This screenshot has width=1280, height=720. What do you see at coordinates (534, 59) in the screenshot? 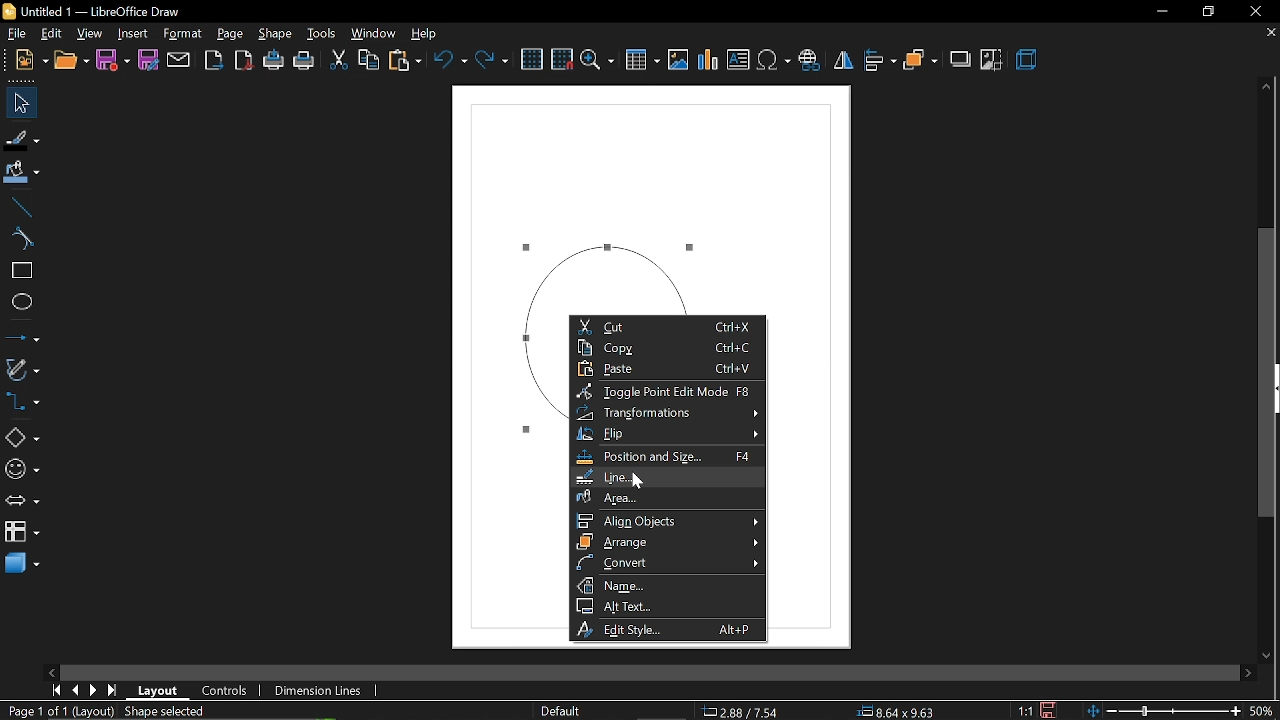
I see `grid` at bounding box center [534, 59].